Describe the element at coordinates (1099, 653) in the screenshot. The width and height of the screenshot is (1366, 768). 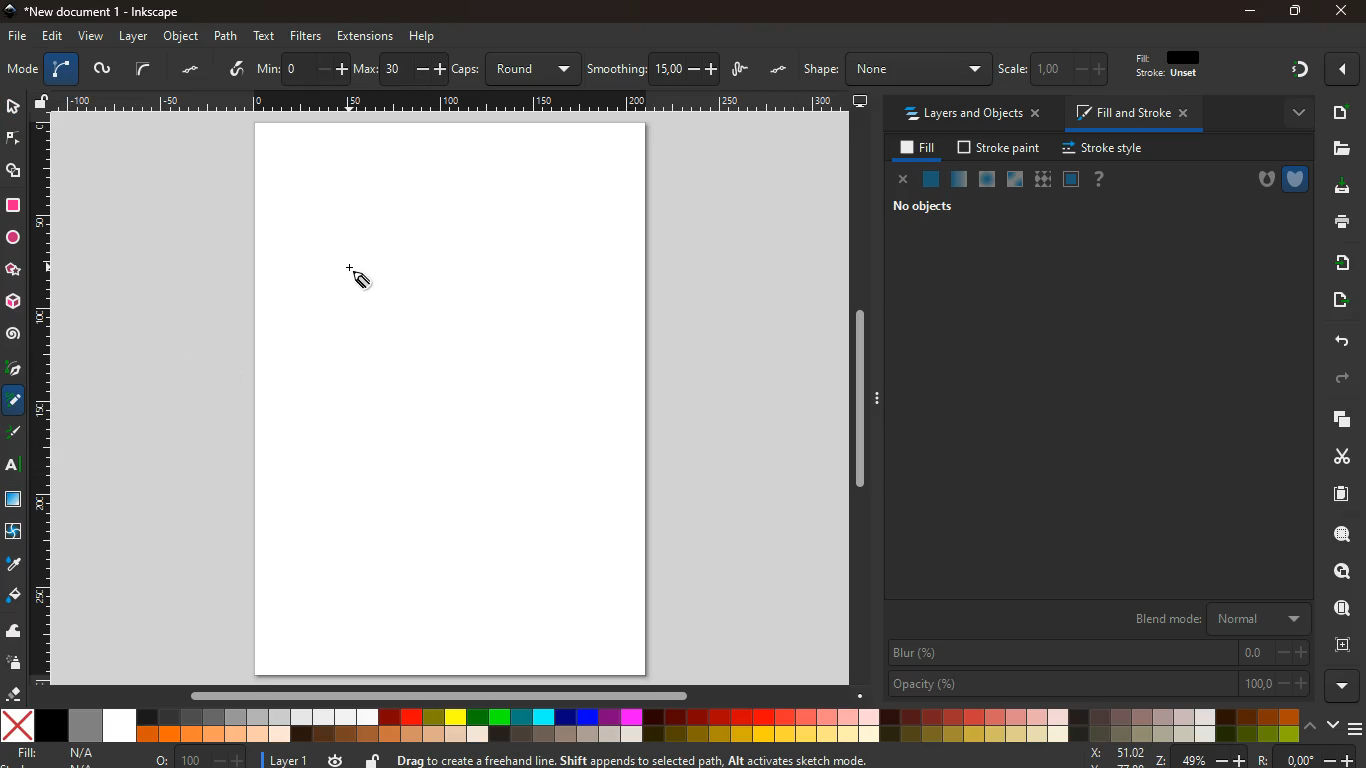
I see `blur` at that location.